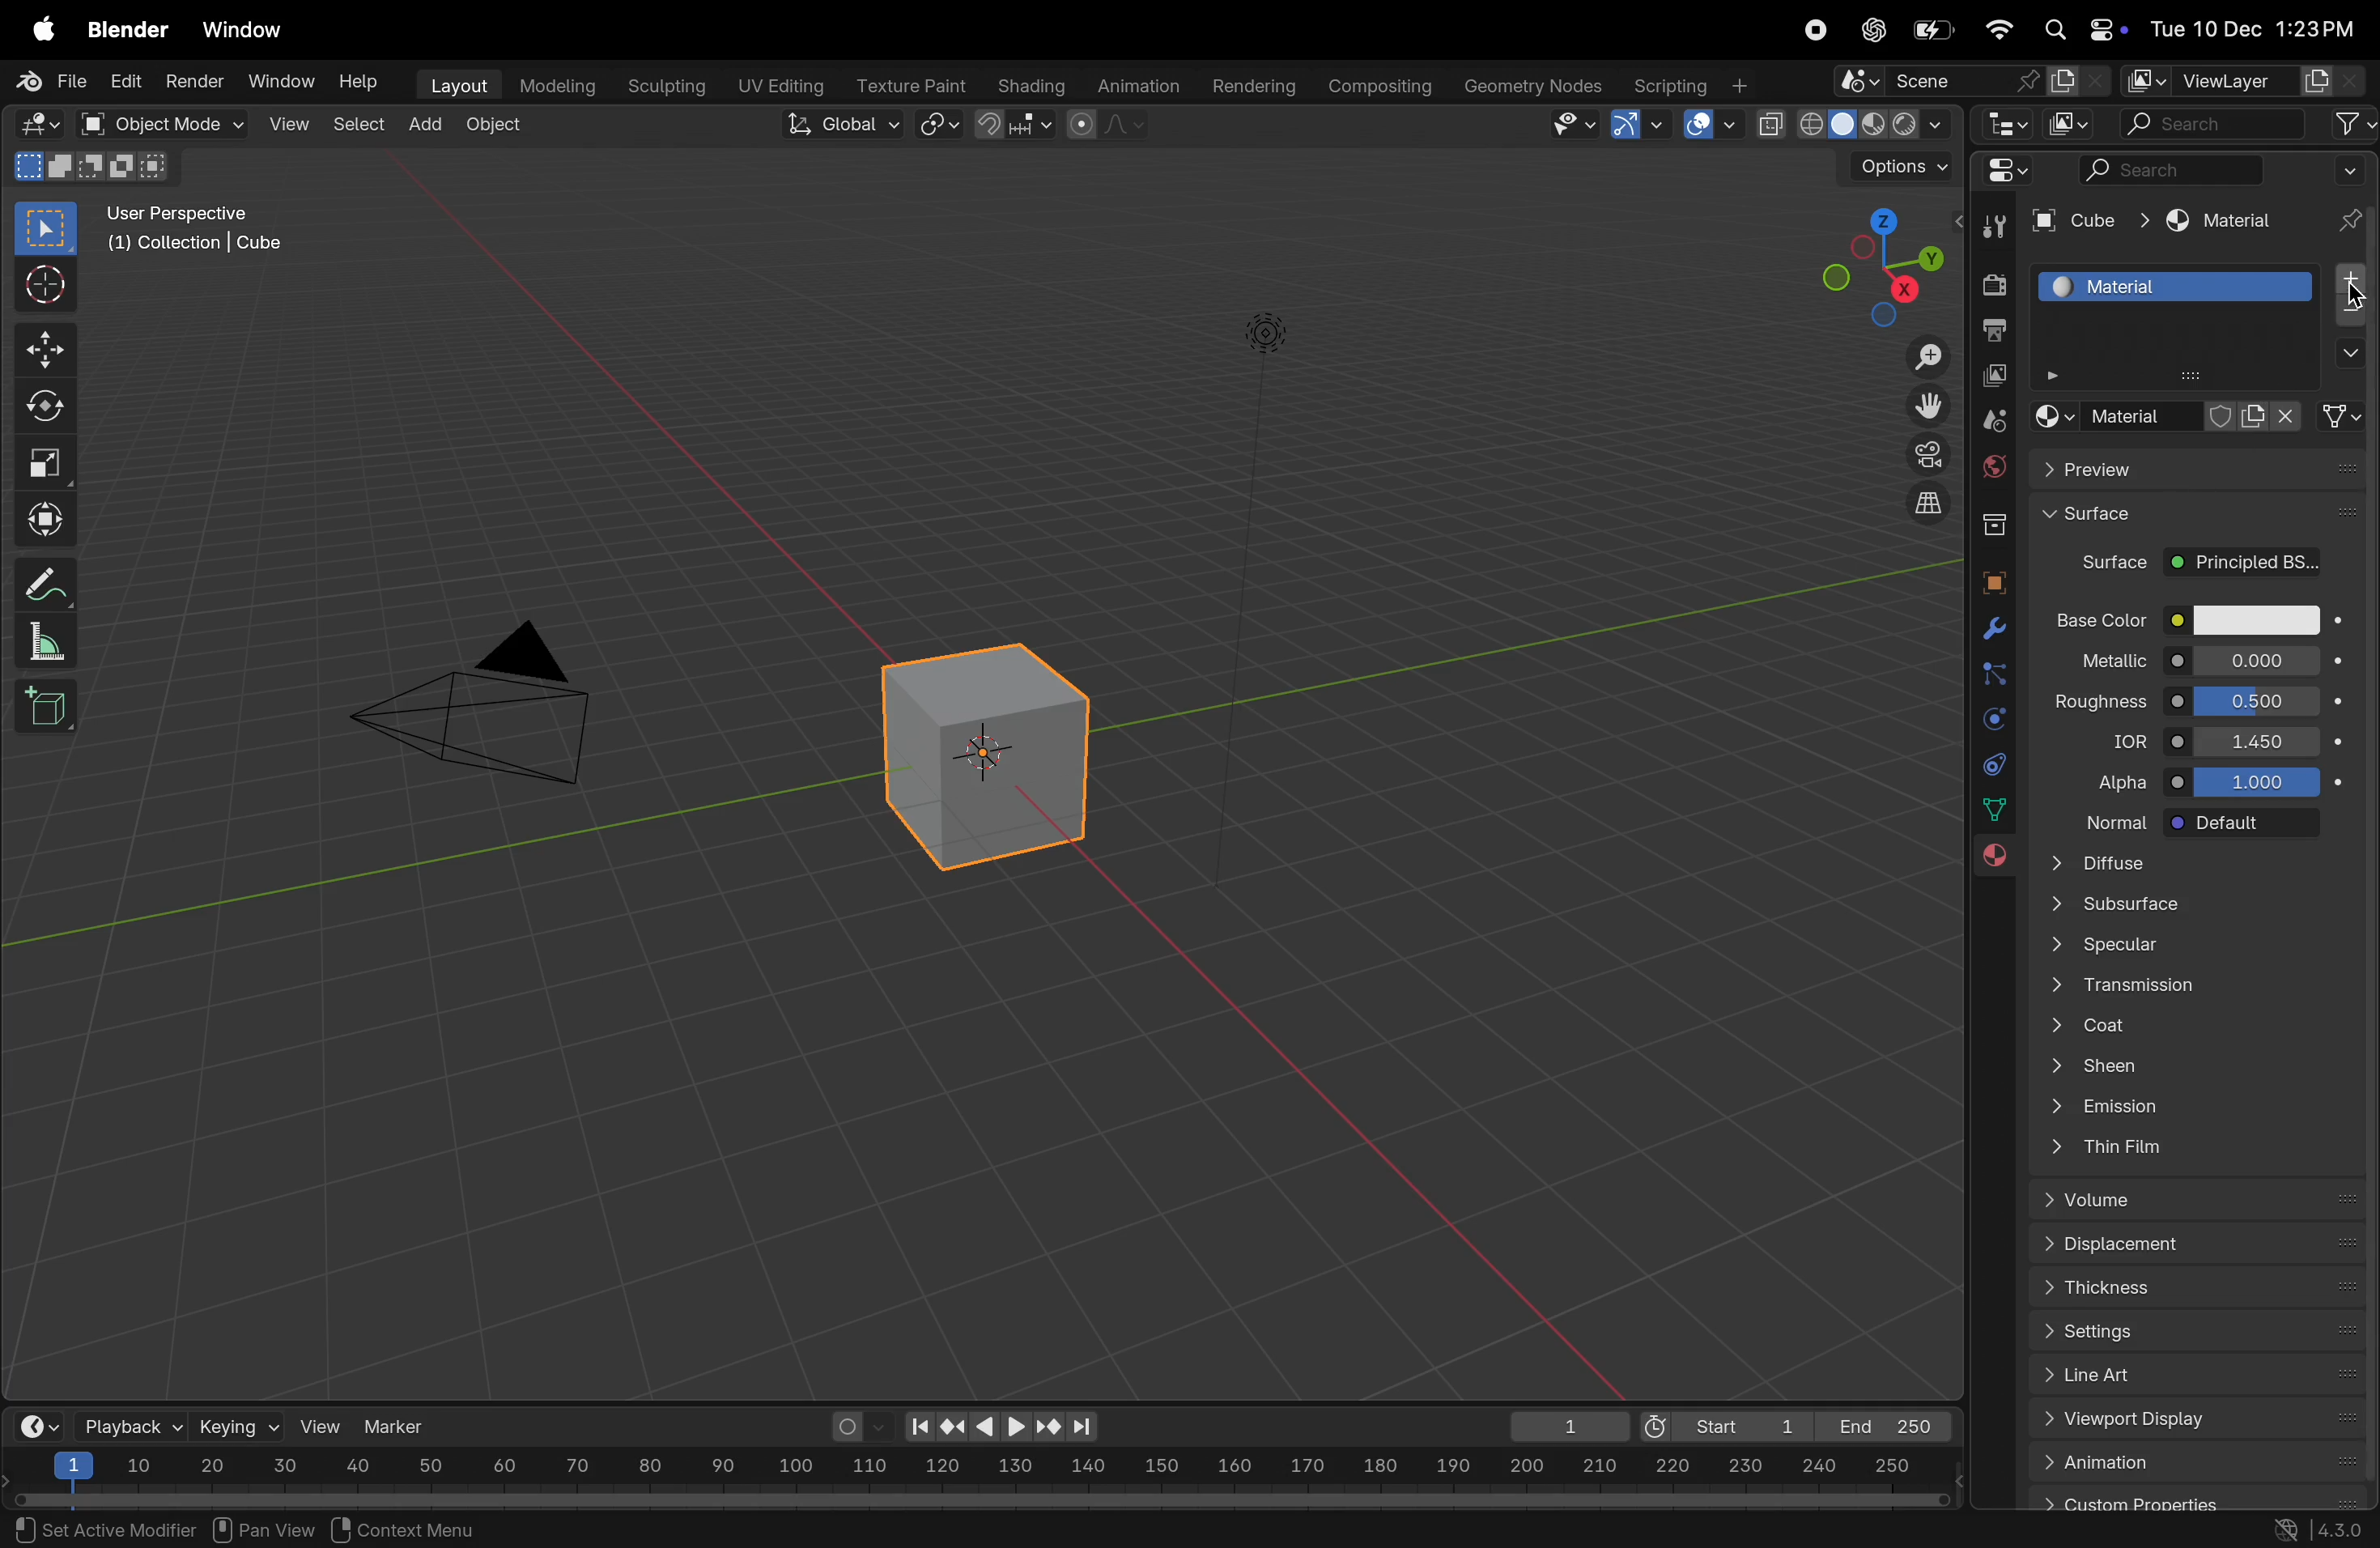  Describe the element at coordinates (35, 1425) in the screenshot. I see `time` at that location.